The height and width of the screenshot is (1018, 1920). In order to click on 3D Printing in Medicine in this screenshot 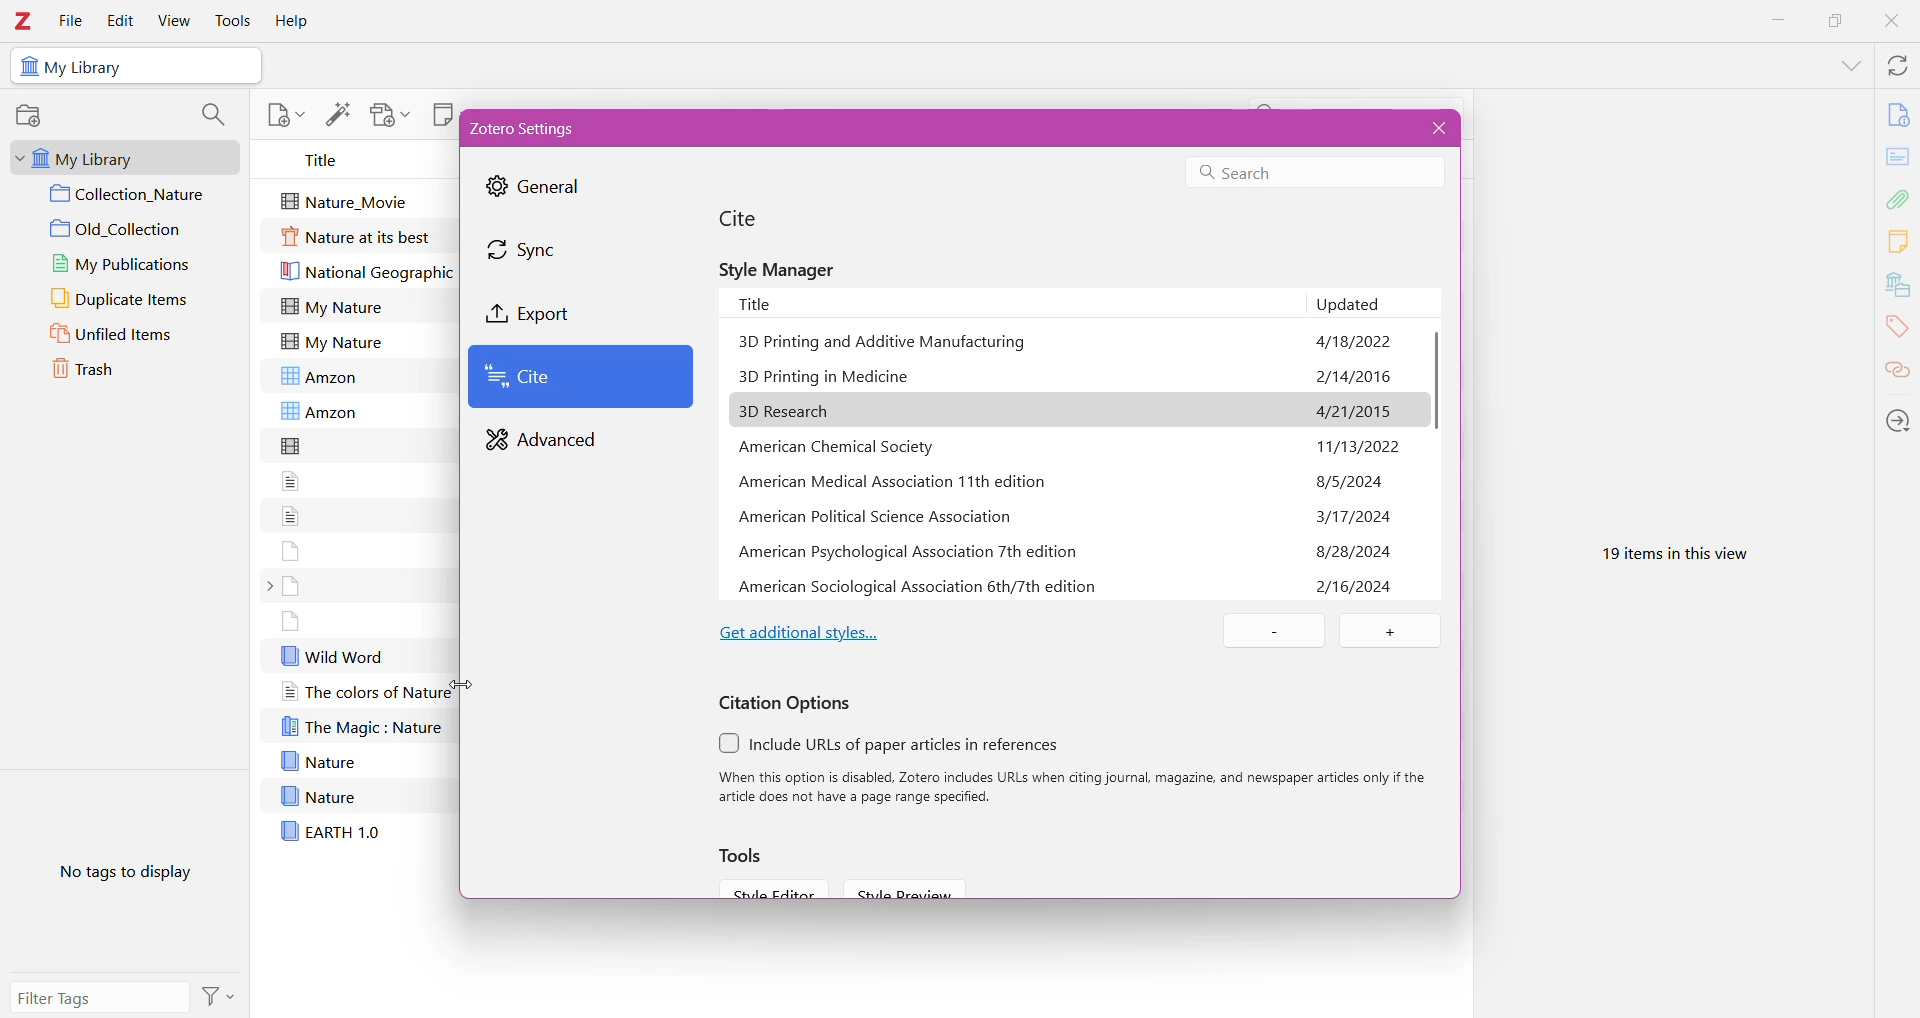, I will do `click(828, 377)`.